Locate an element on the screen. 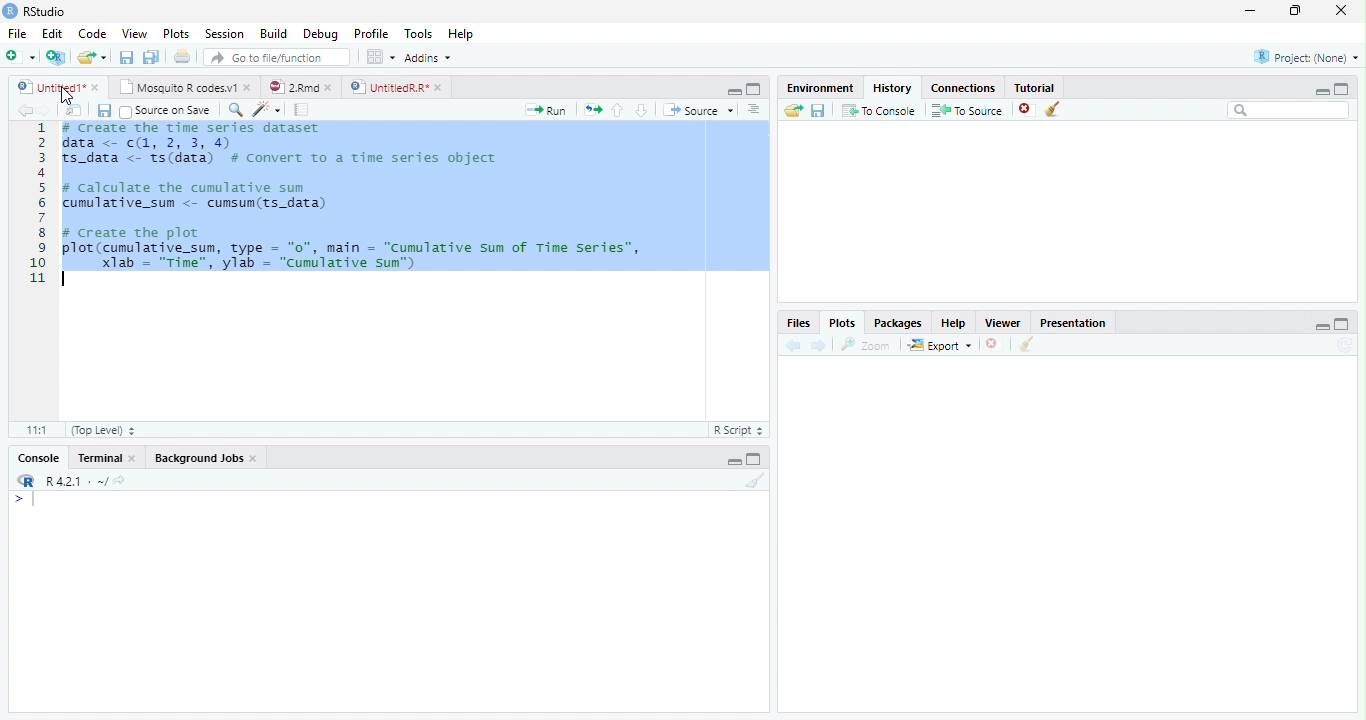 The image size is (1366, 720). Plots is located at coordinates (843, 322).